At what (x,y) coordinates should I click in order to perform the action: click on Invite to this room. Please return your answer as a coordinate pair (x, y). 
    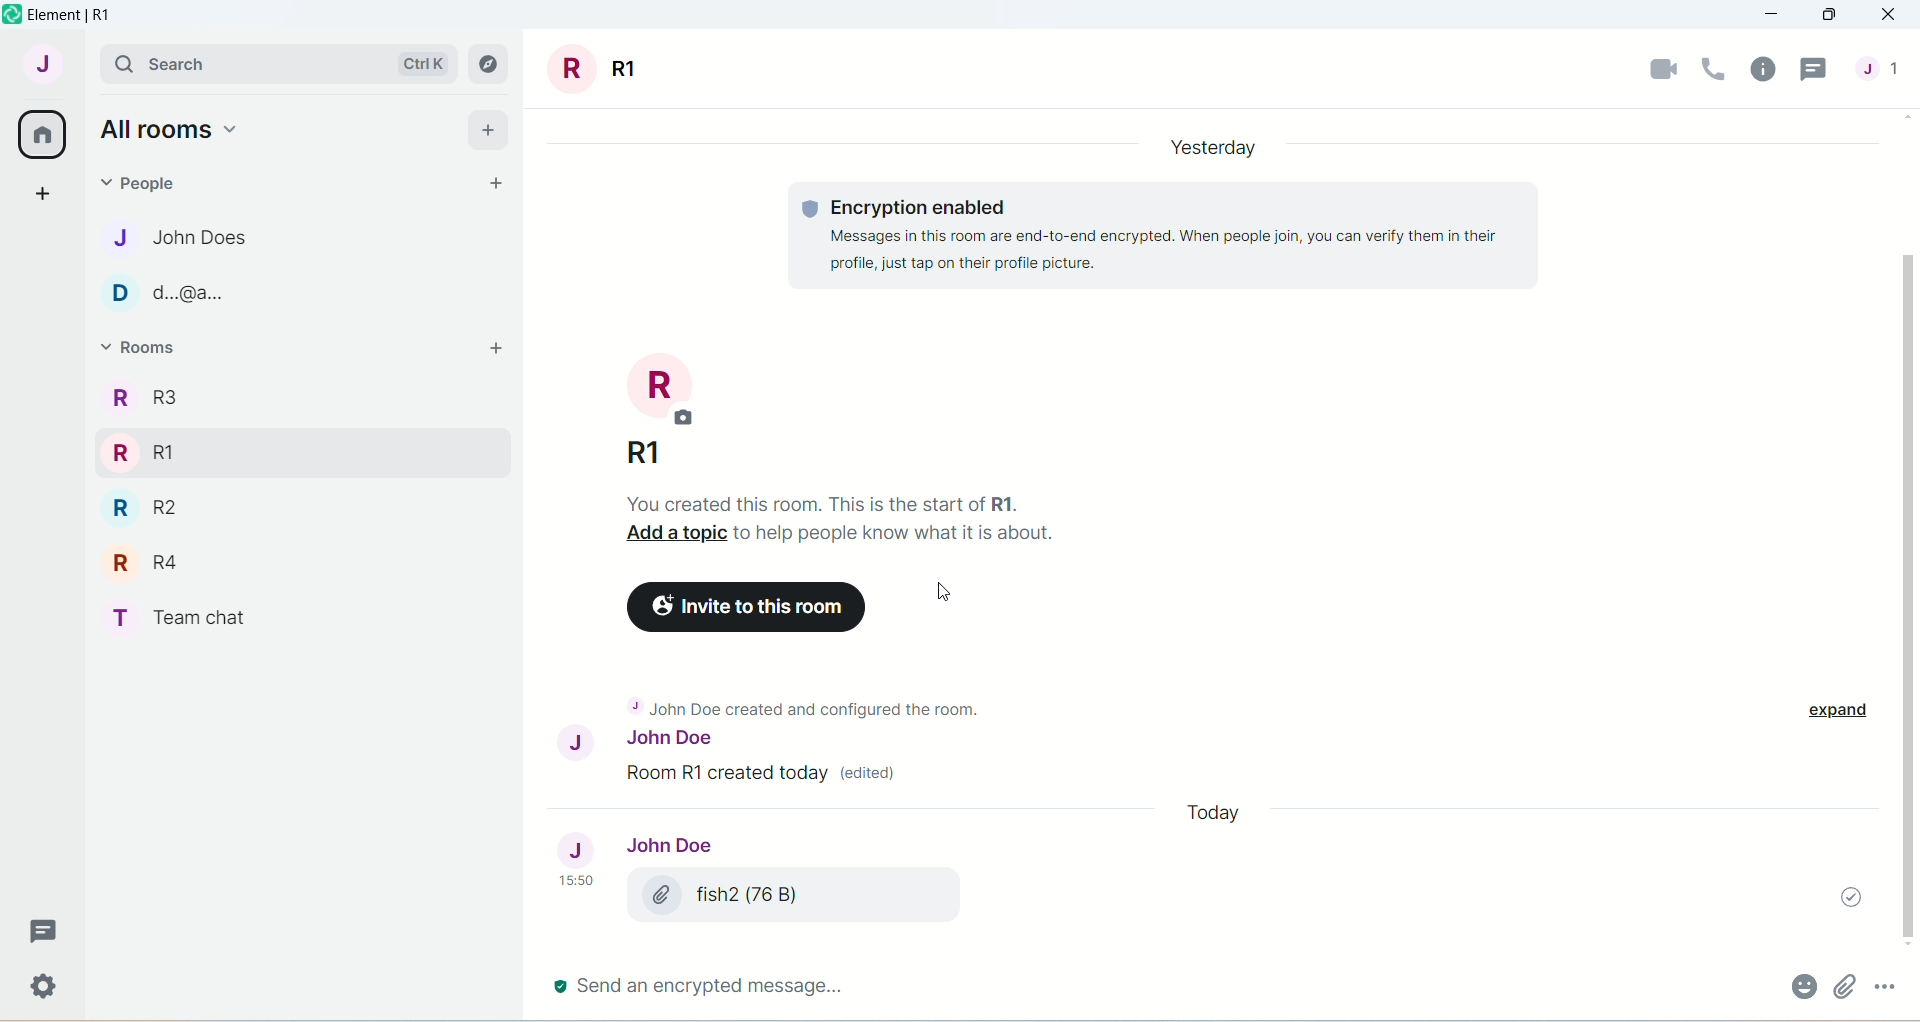
    Looking at the image, I should click on (748, 610).